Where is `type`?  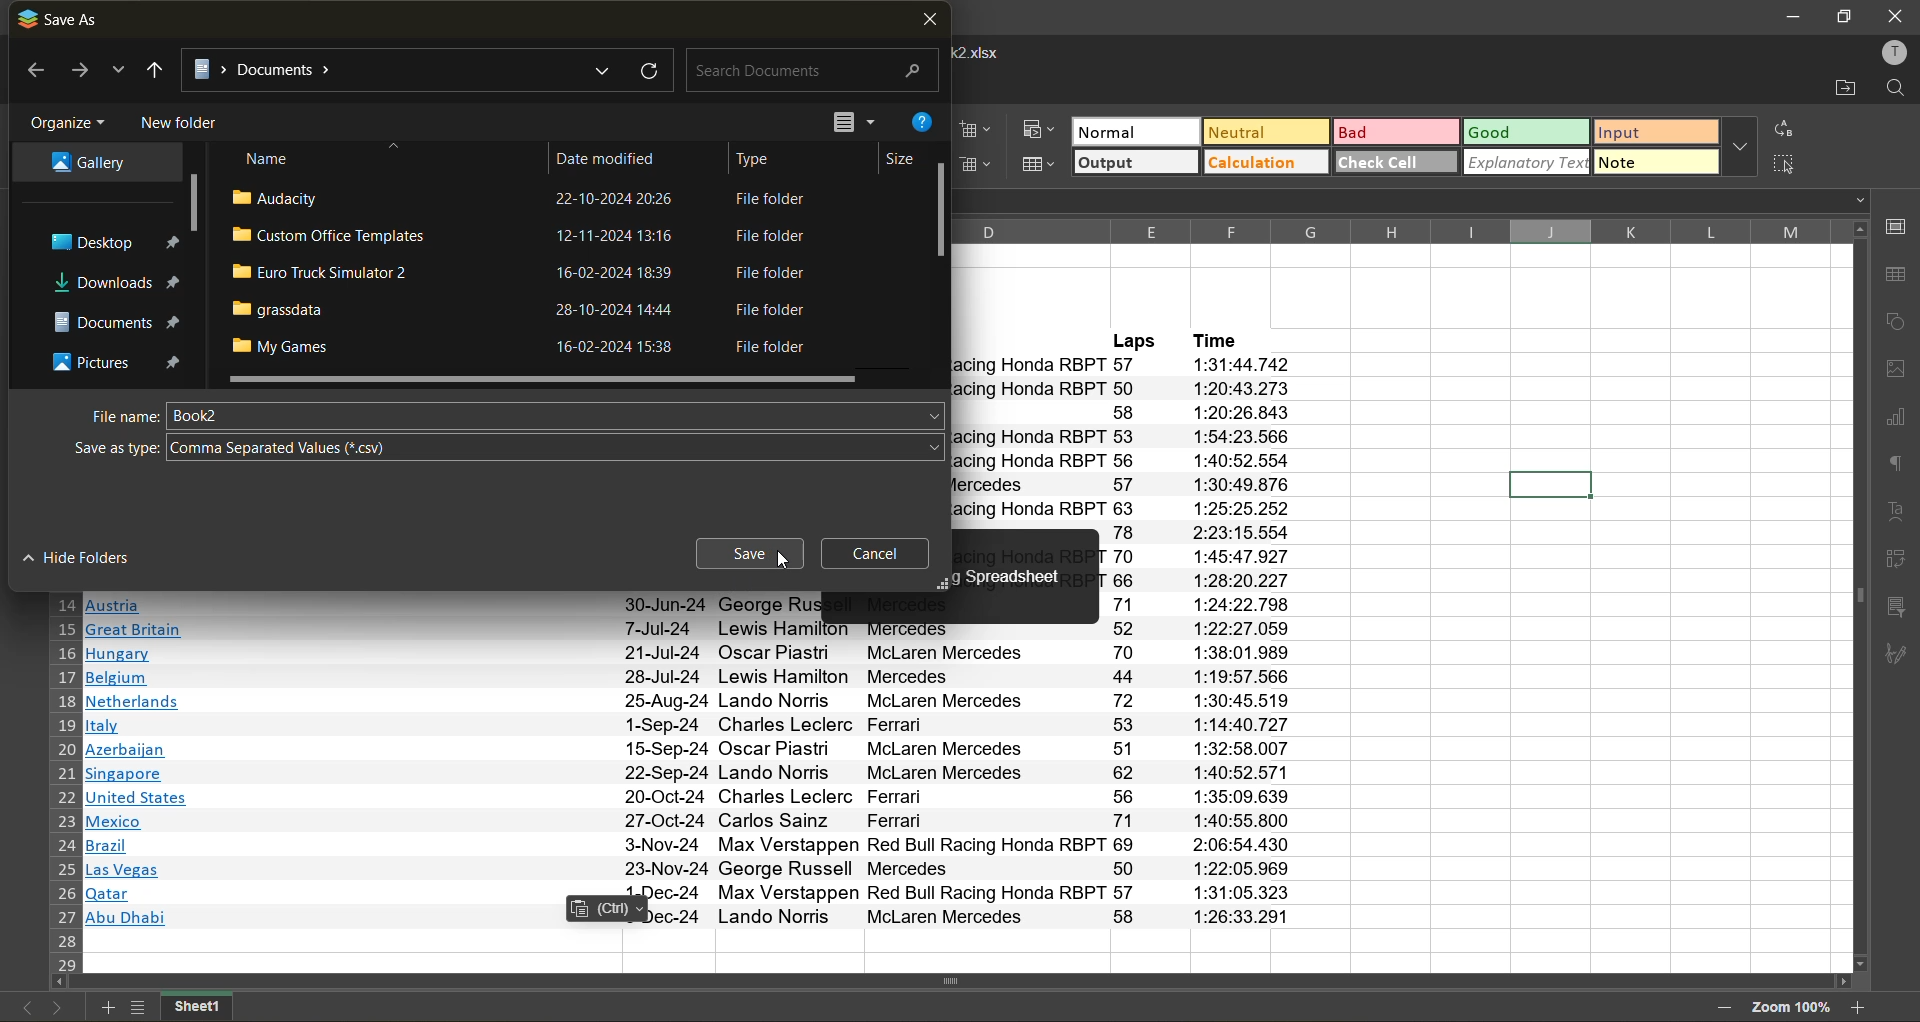
type is located at coordinates (763, 156).